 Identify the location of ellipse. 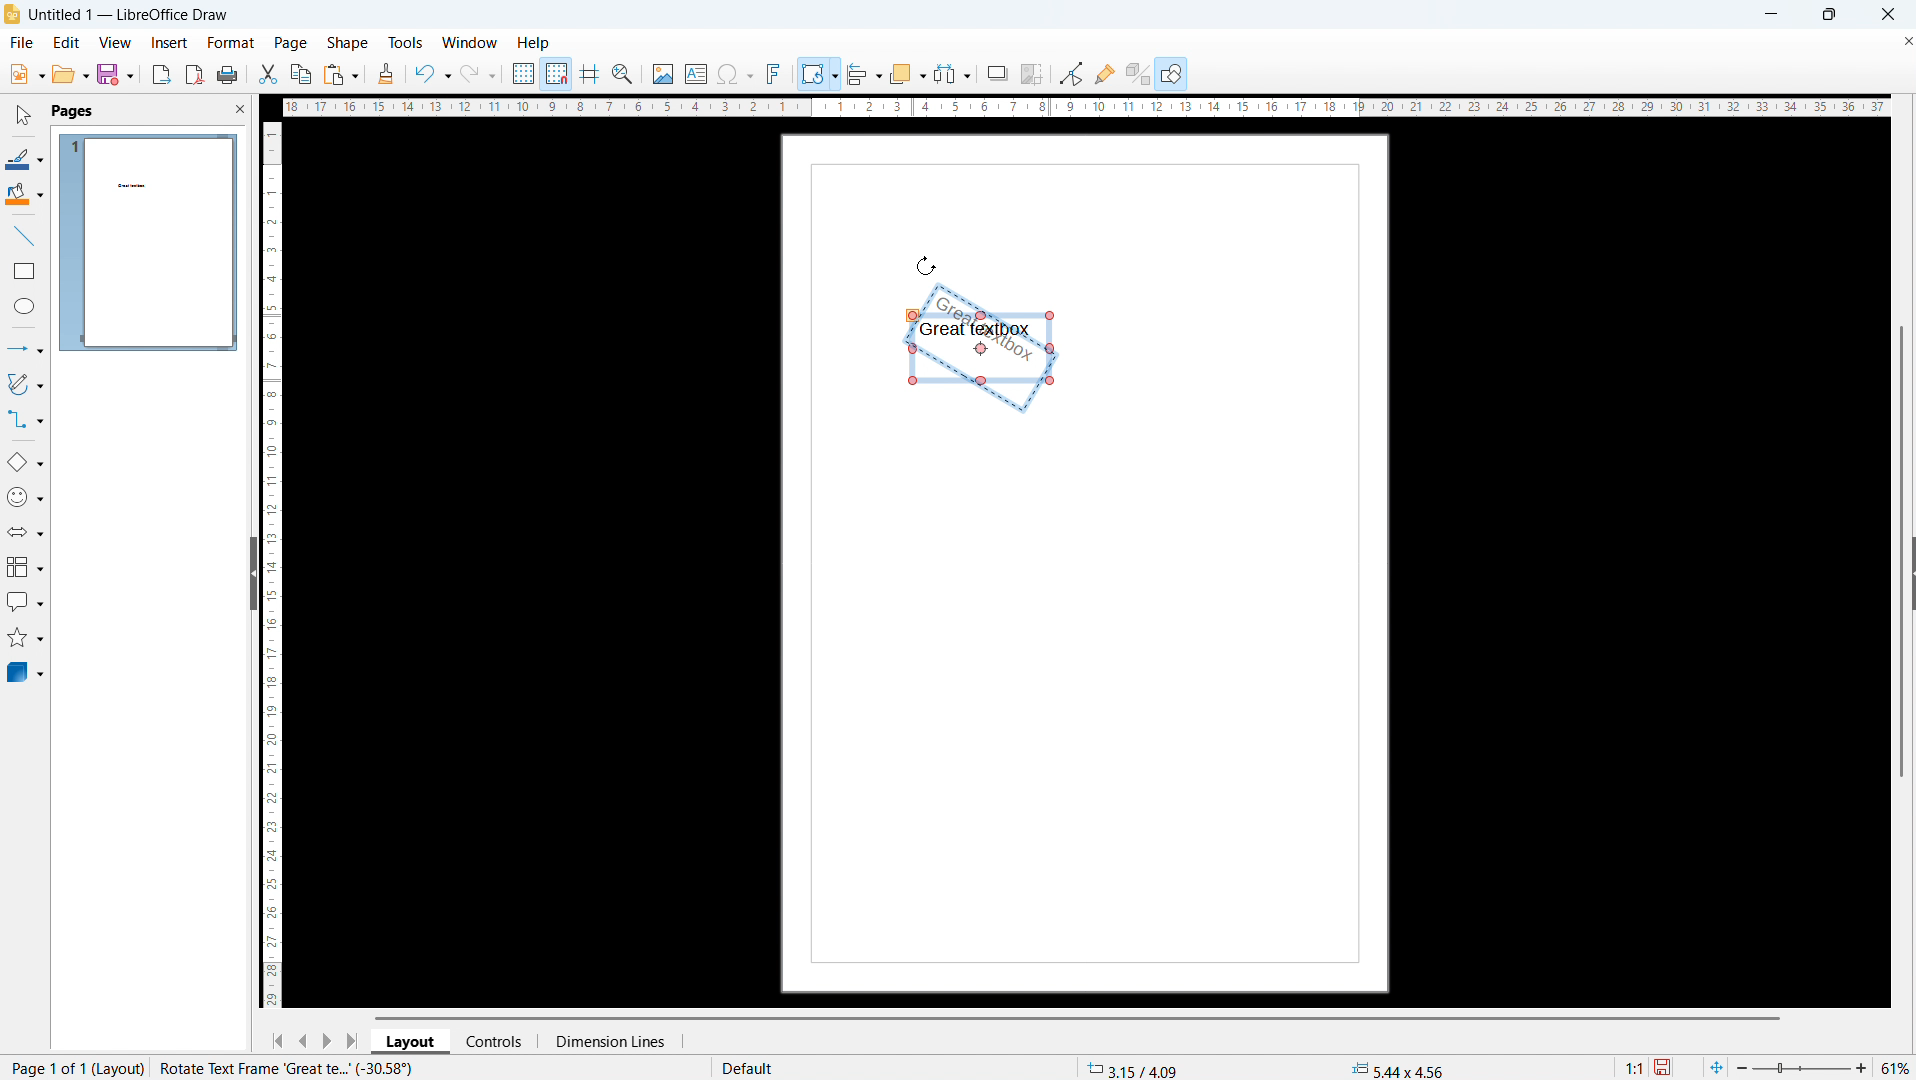
(24, 308).